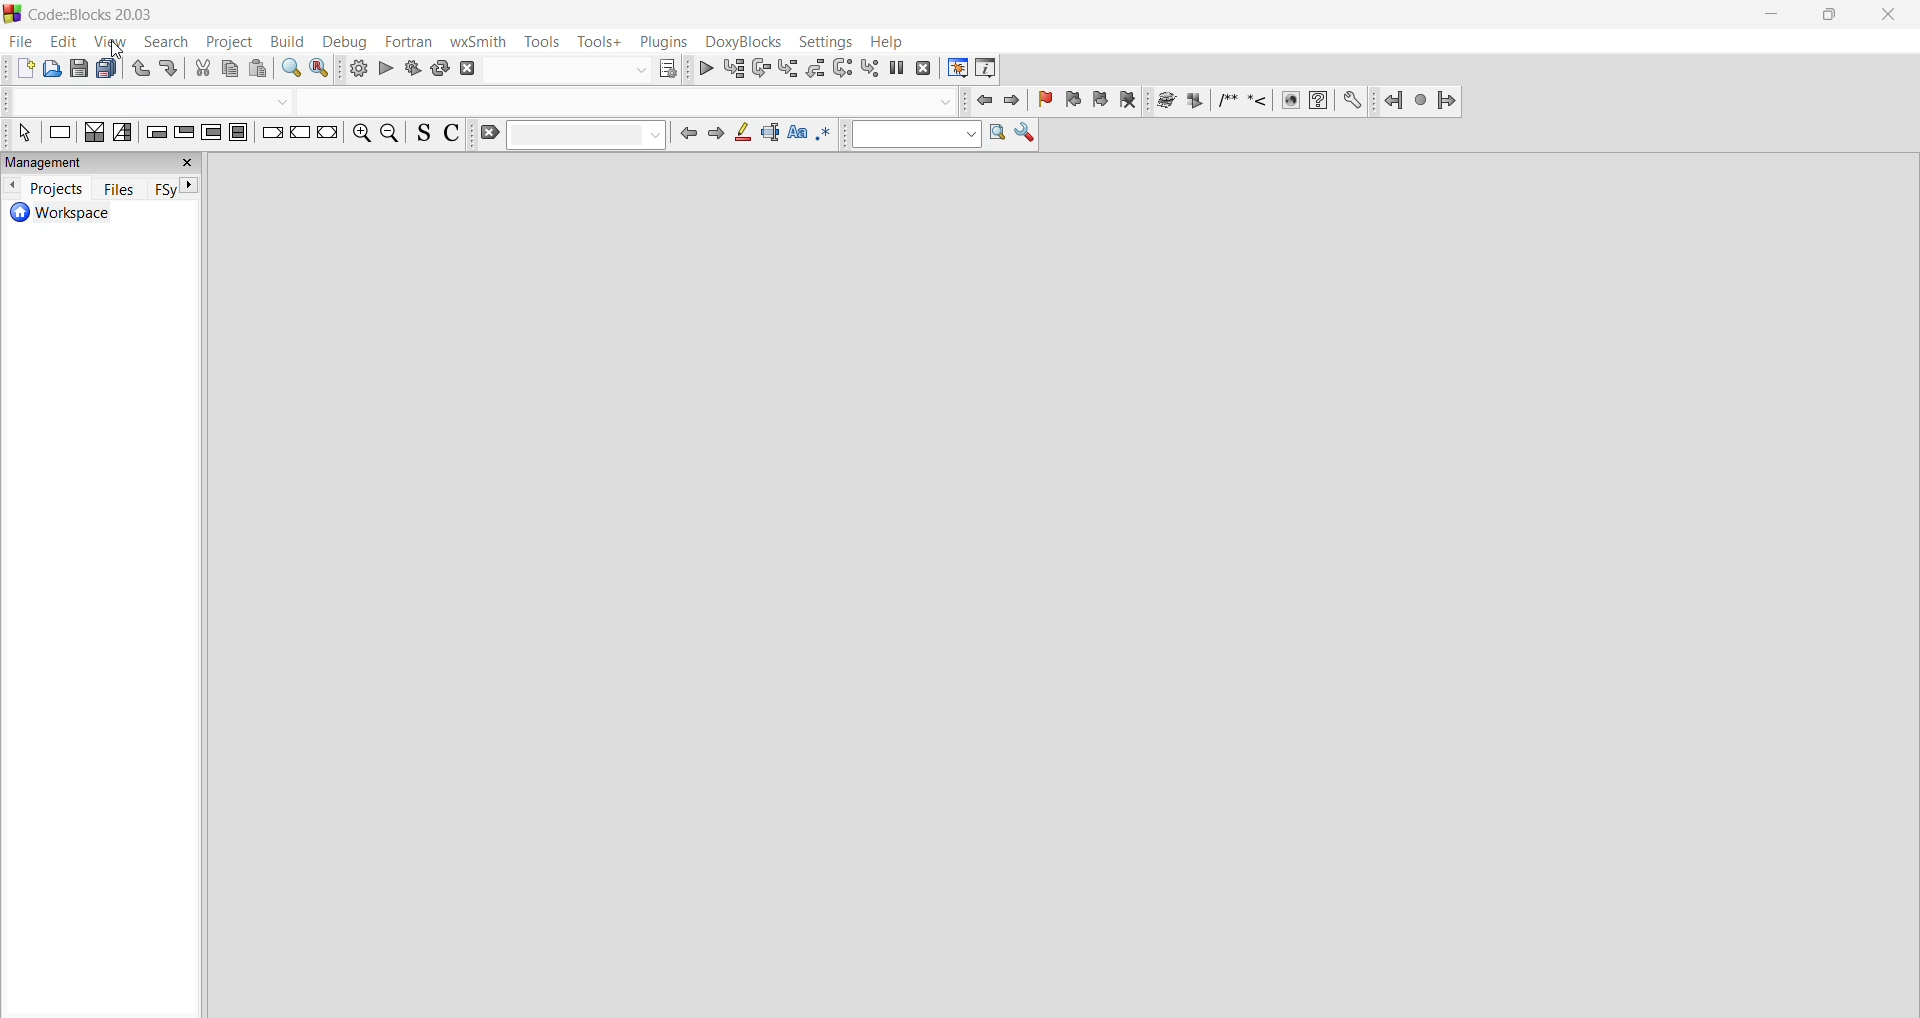 The height and width of the screenshot is (1018, 1920). I want to click on selected text, so click(771, 135).